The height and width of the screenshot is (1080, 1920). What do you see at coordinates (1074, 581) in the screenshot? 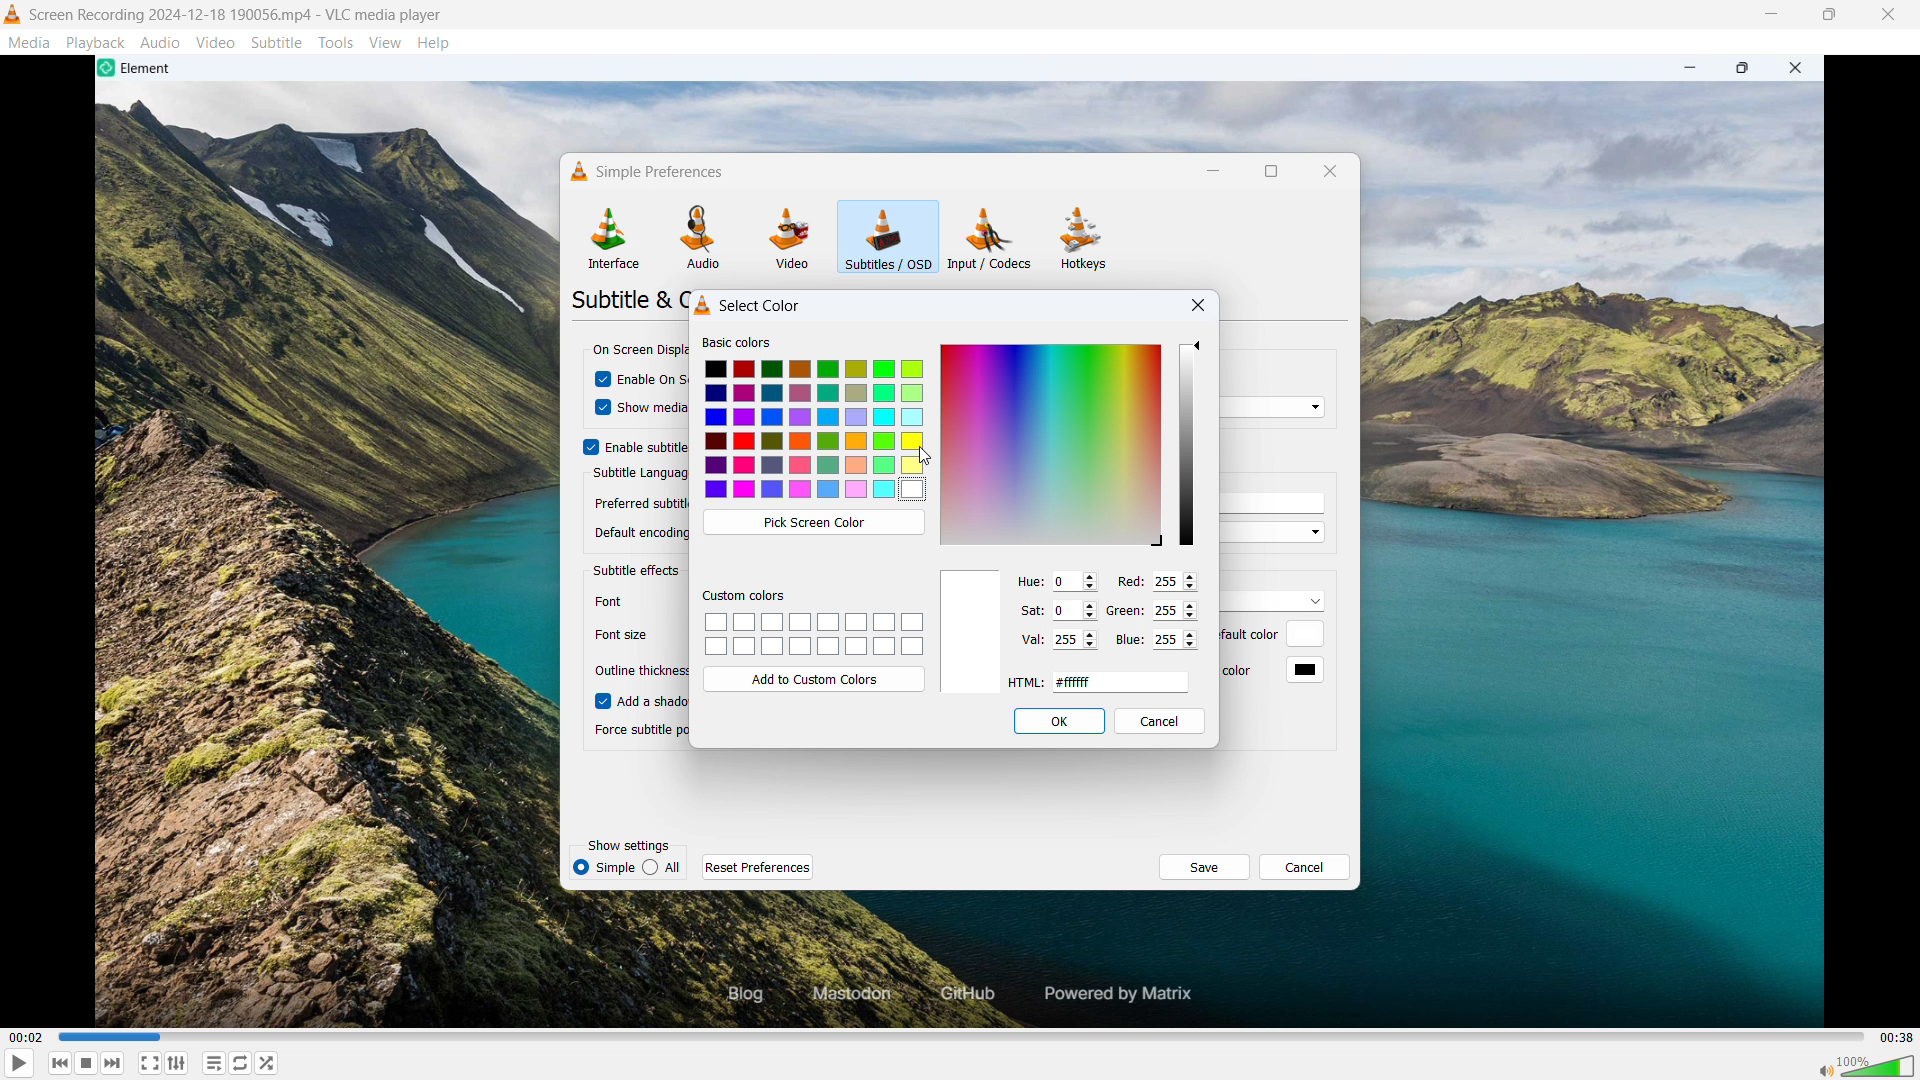
I see `set hue ` at bounding box center [1074, 581].